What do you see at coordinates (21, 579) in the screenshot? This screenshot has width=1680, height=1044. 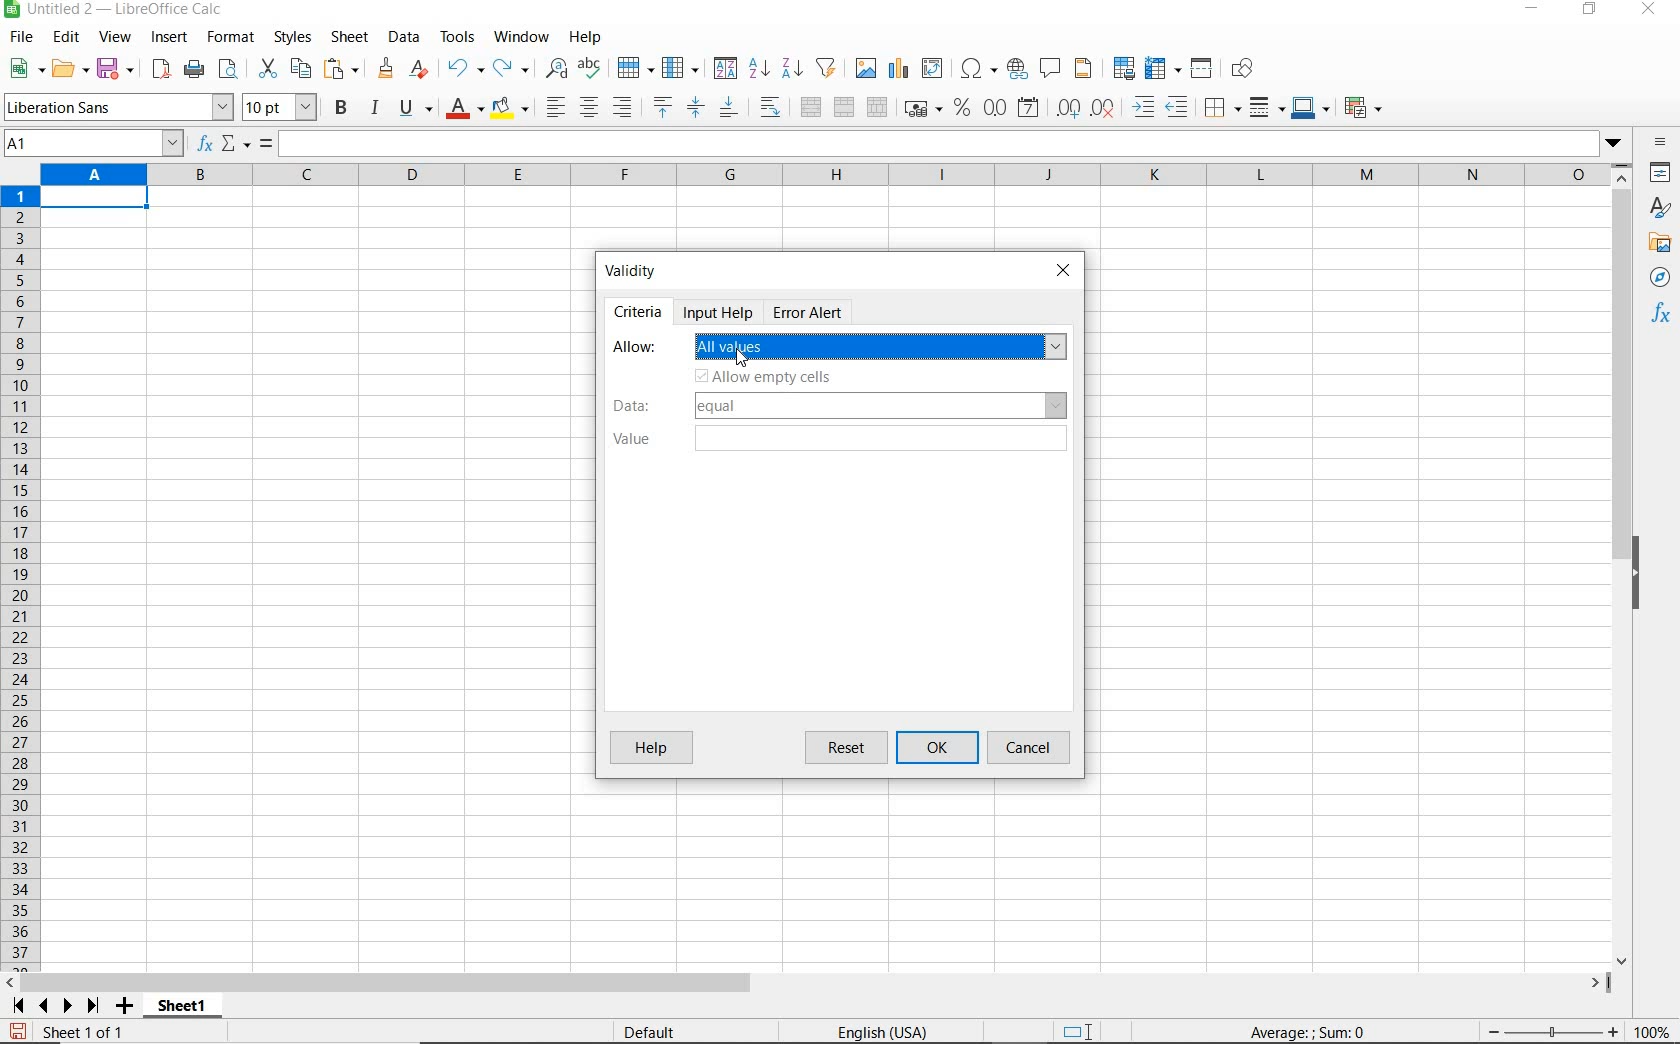 I see `rows` at bounding box center [21, 579].